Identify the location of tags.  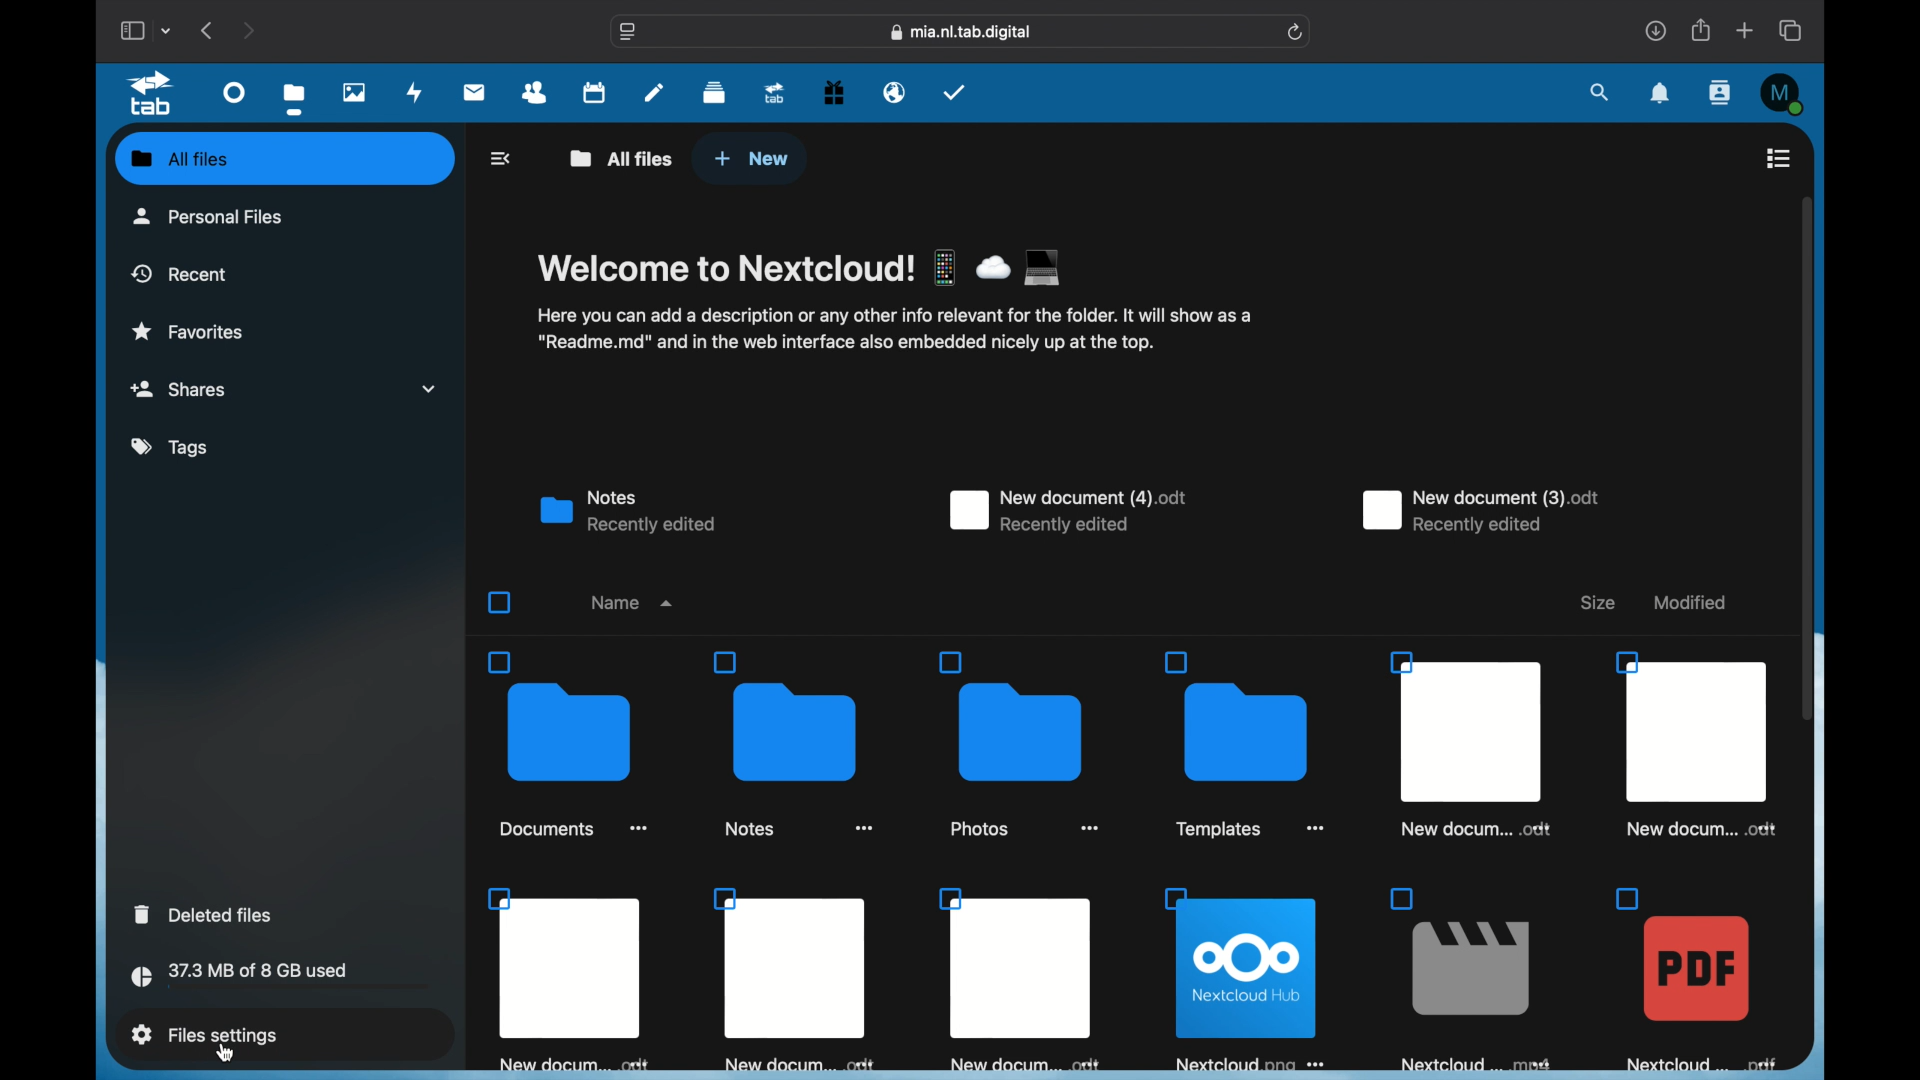
(173, 448).